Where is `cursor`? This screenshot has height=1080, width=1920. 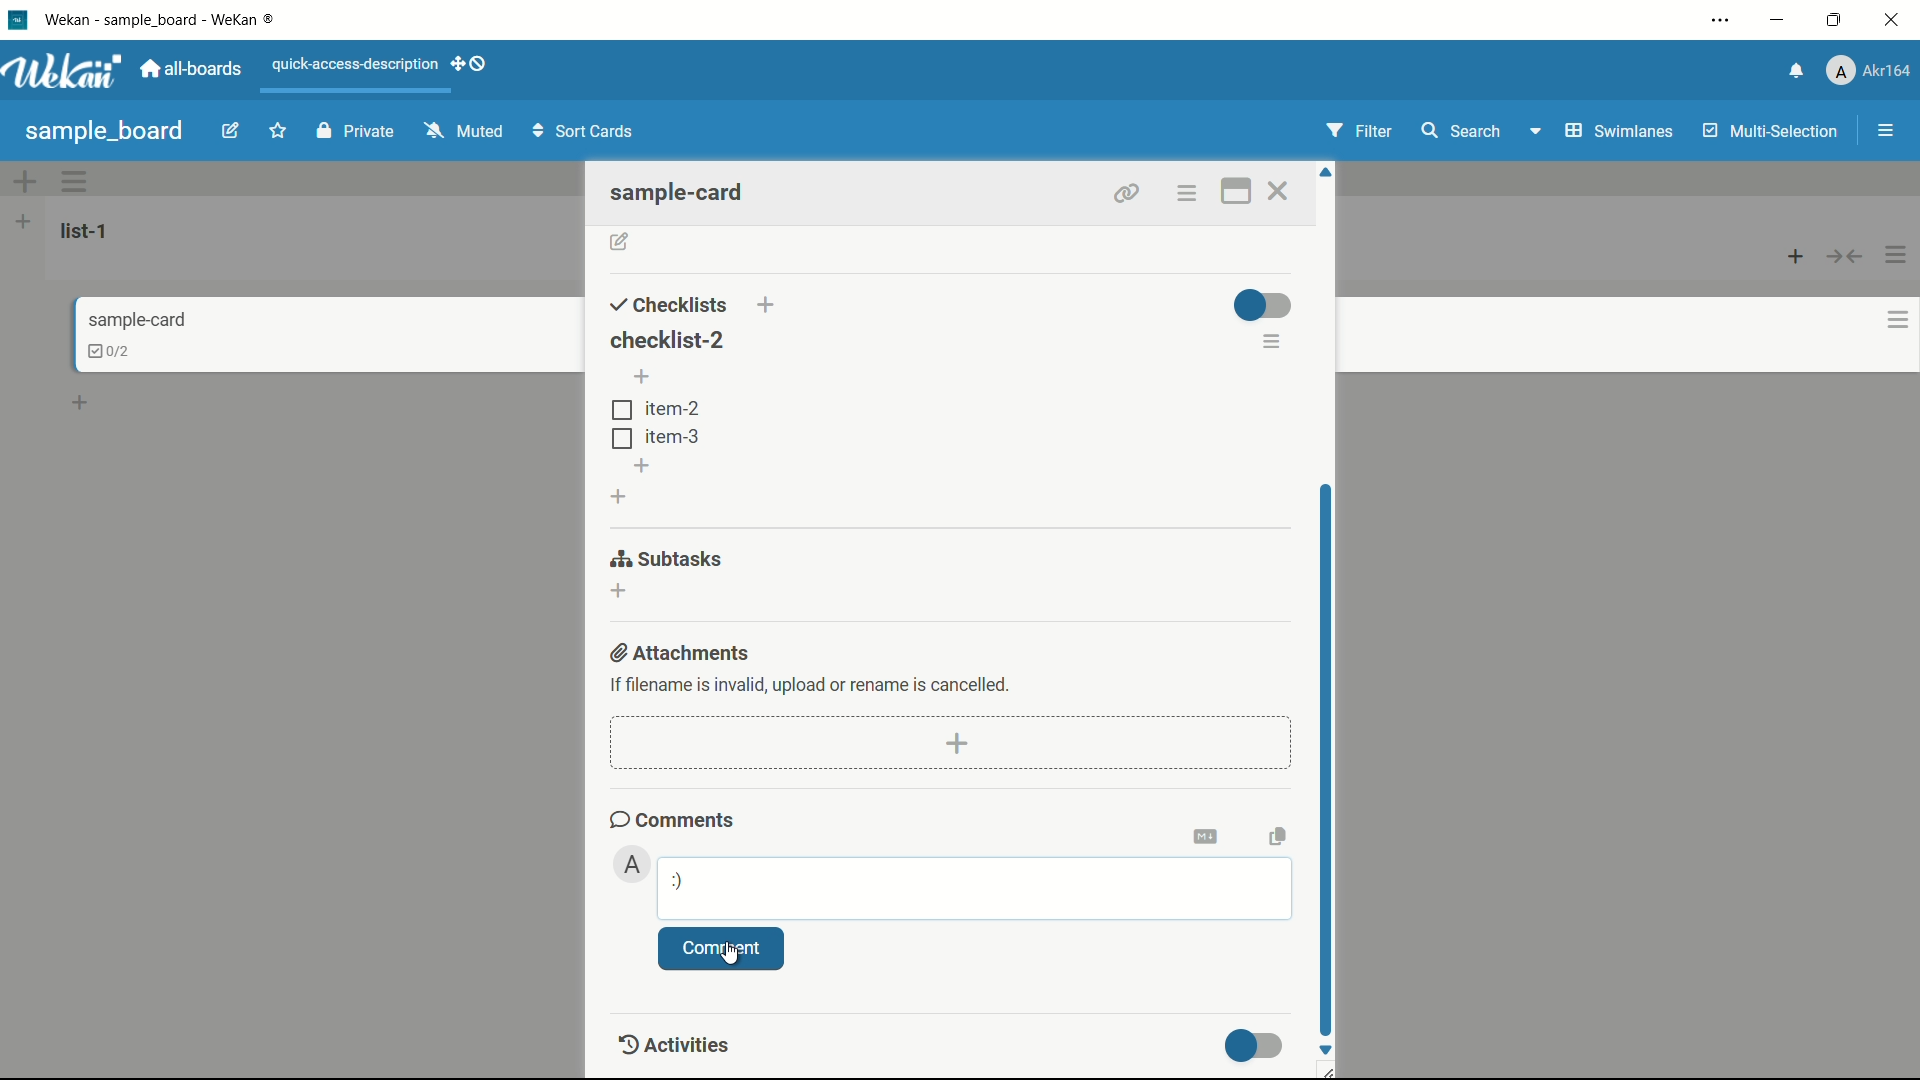 cursor is located at coordinates (729, 956).